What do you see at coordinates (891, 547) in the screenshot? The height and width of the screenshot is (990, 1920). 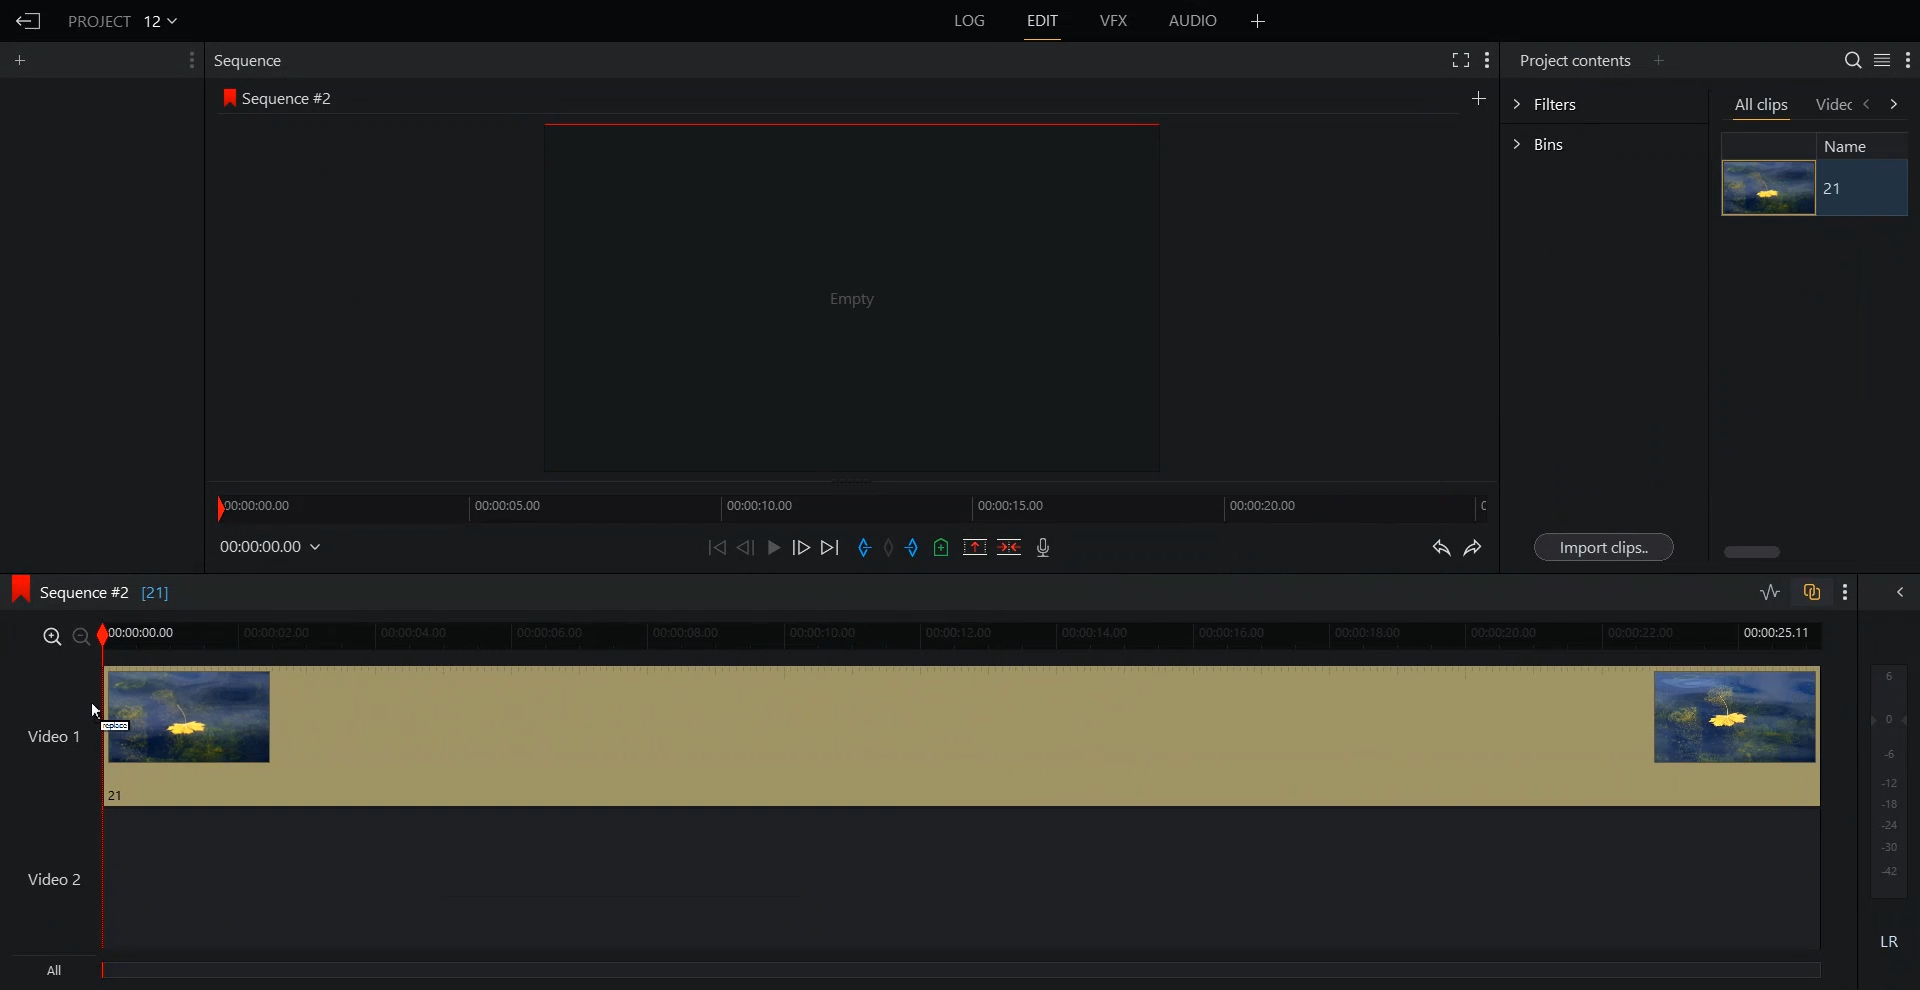 I see `Remove all mark` at bounding box center [891, 547].